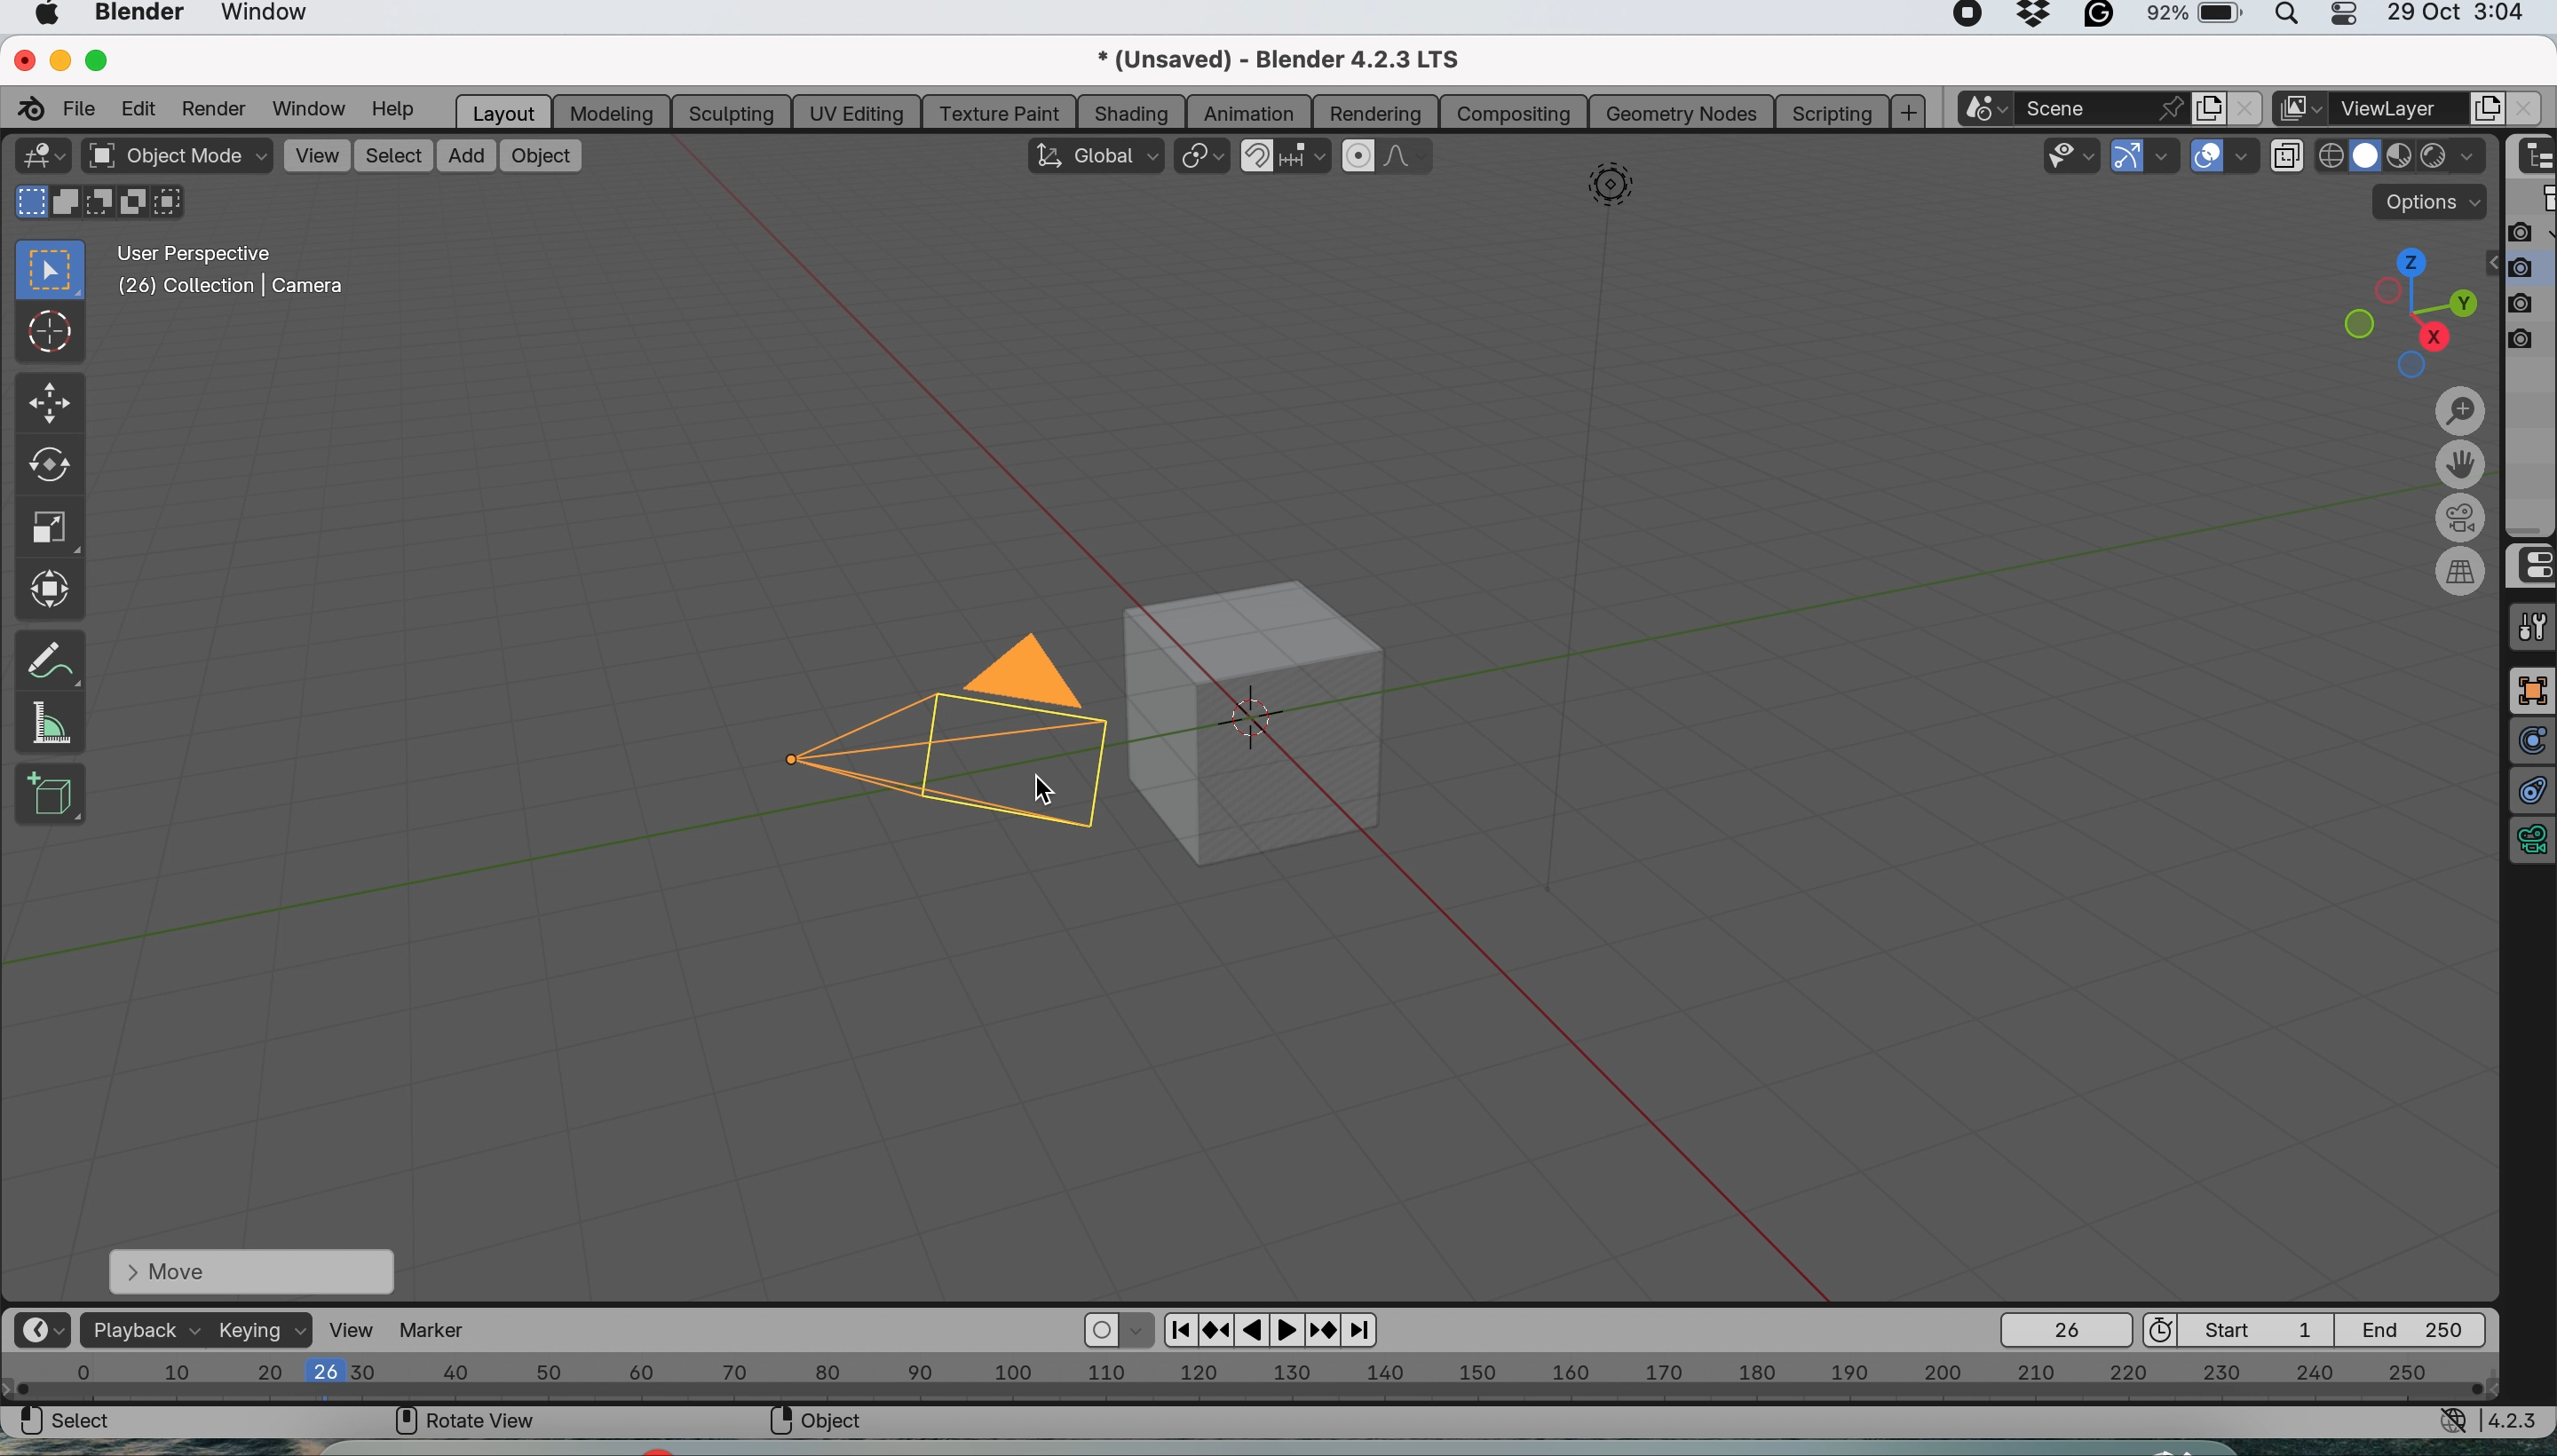 This screenshot has width=2557, height=1456. What do you see at coordinates (1250, 1380) in the screenshot?
I see `horizontal scale` at bounding box center [1250, 1380].